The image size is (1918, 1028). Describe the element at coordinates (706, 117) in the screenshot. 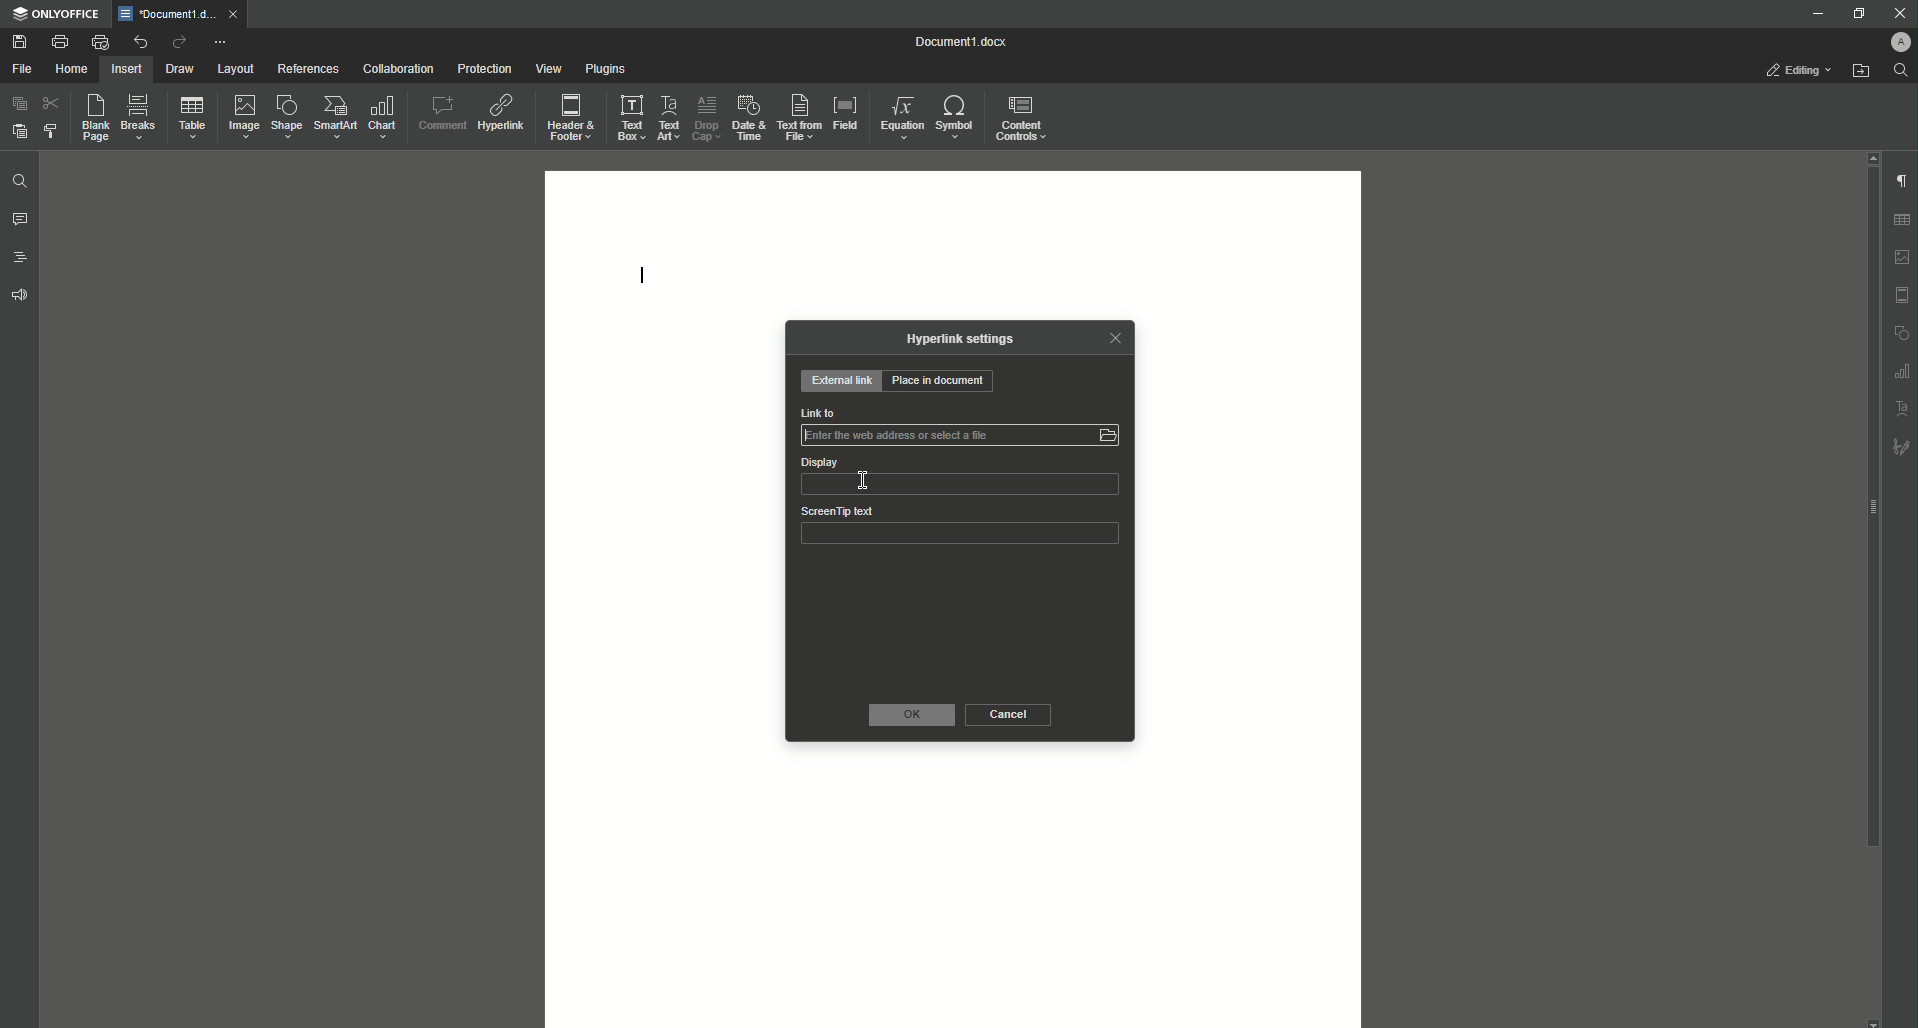

I see `Drop Cap` at that location.